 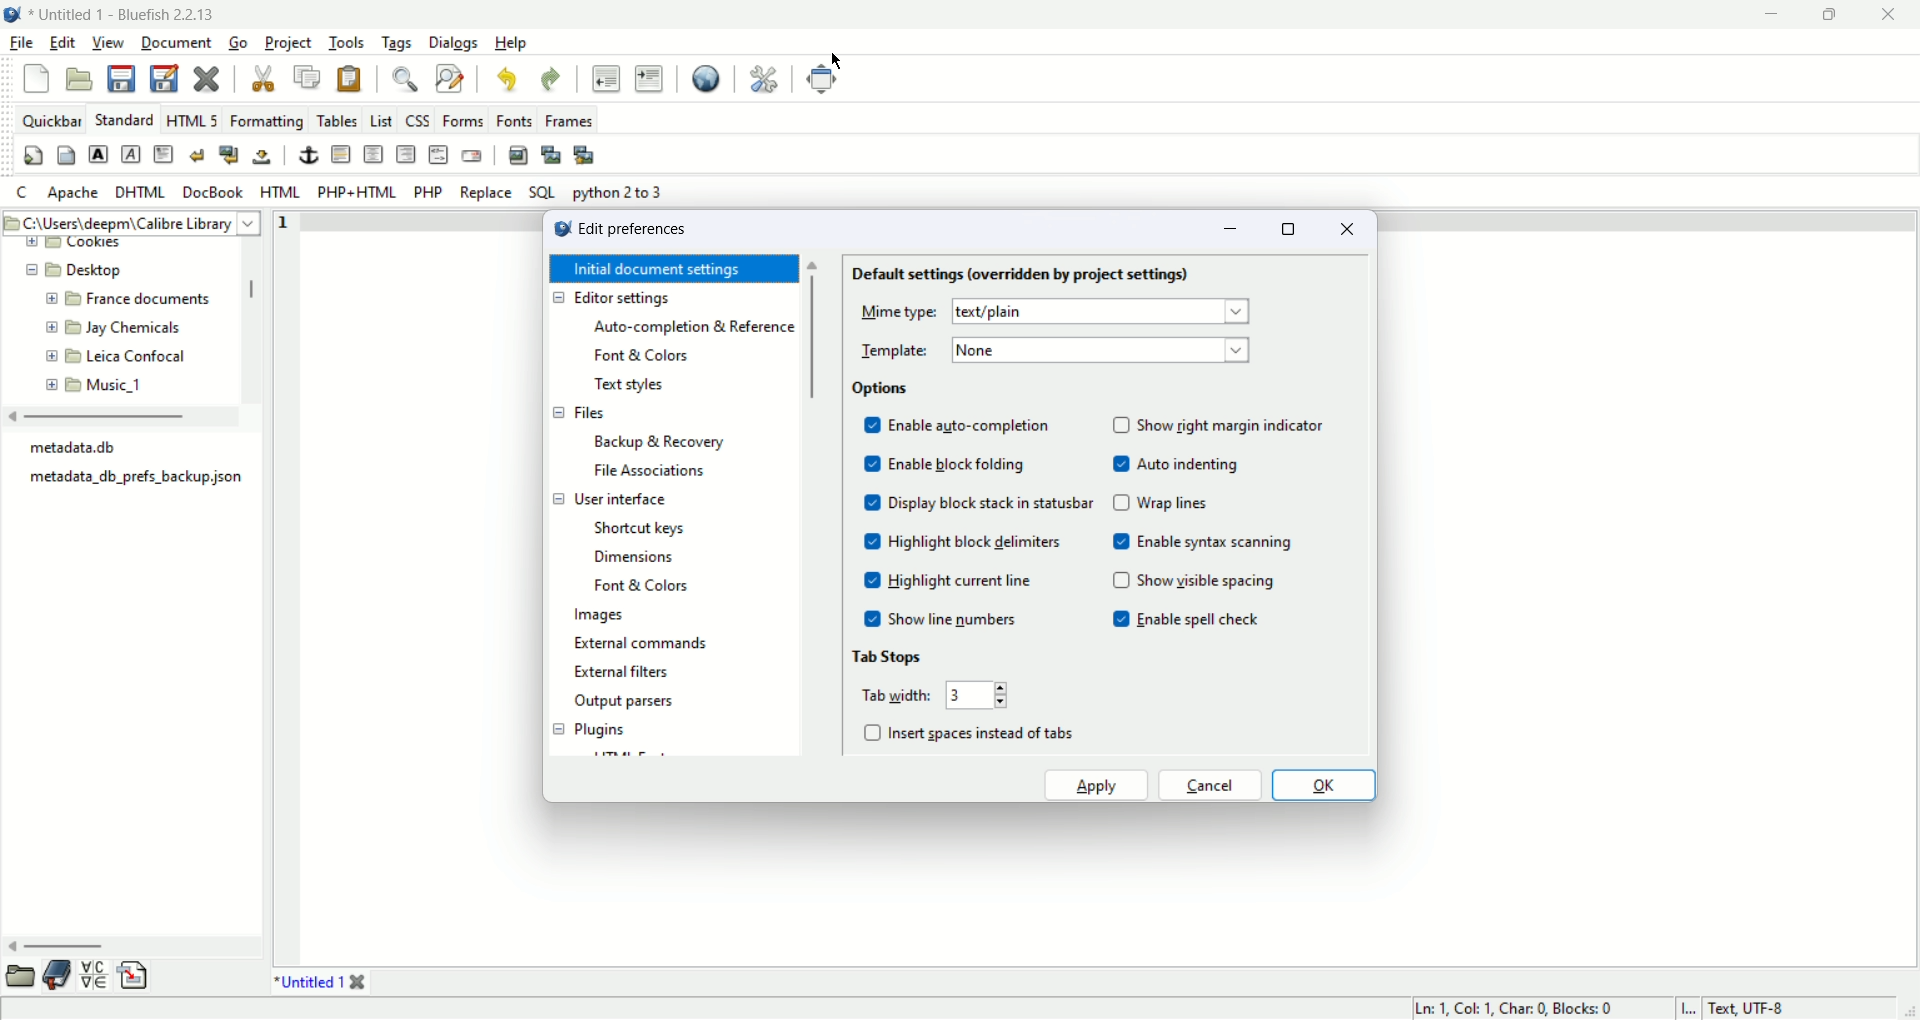 What do you see at coordinates (254, 293) in the screenshot?
I see `vertical scroll bar` at bounding box center [254, 293].